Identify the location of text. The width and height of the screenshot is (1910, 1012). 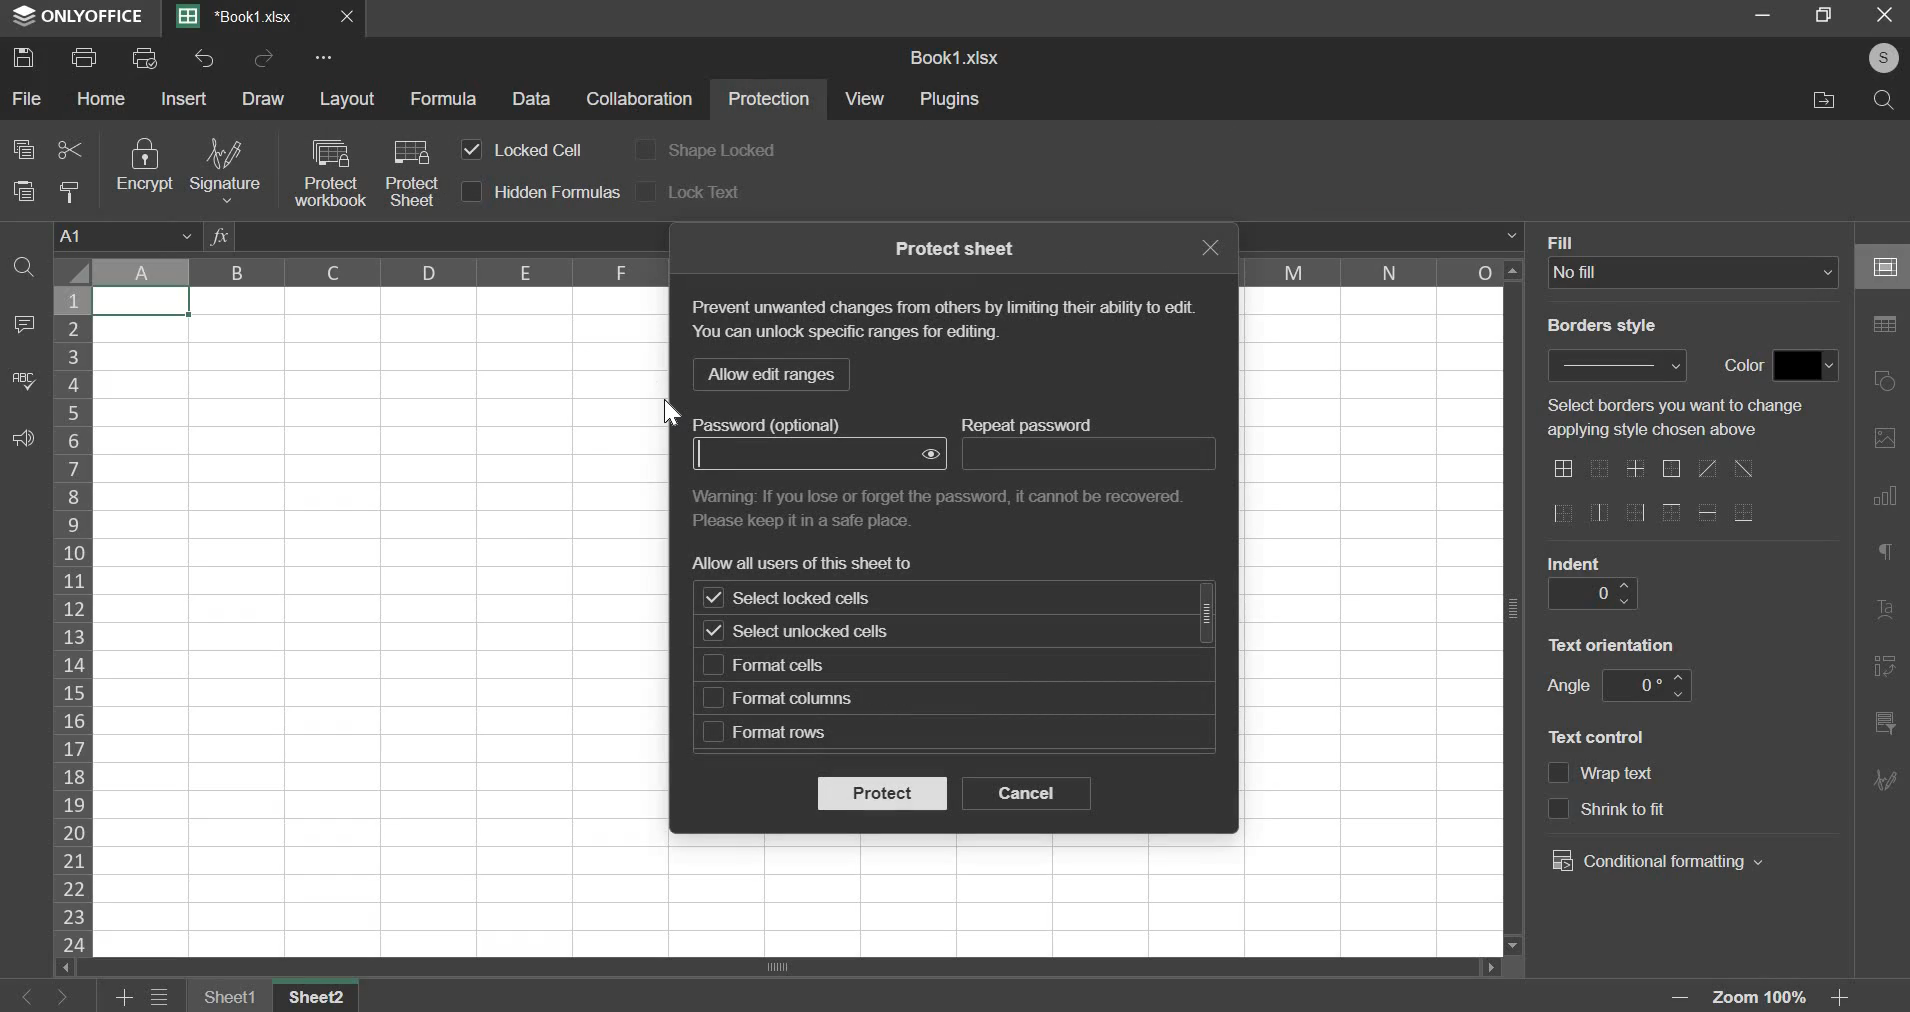
(946, 506).